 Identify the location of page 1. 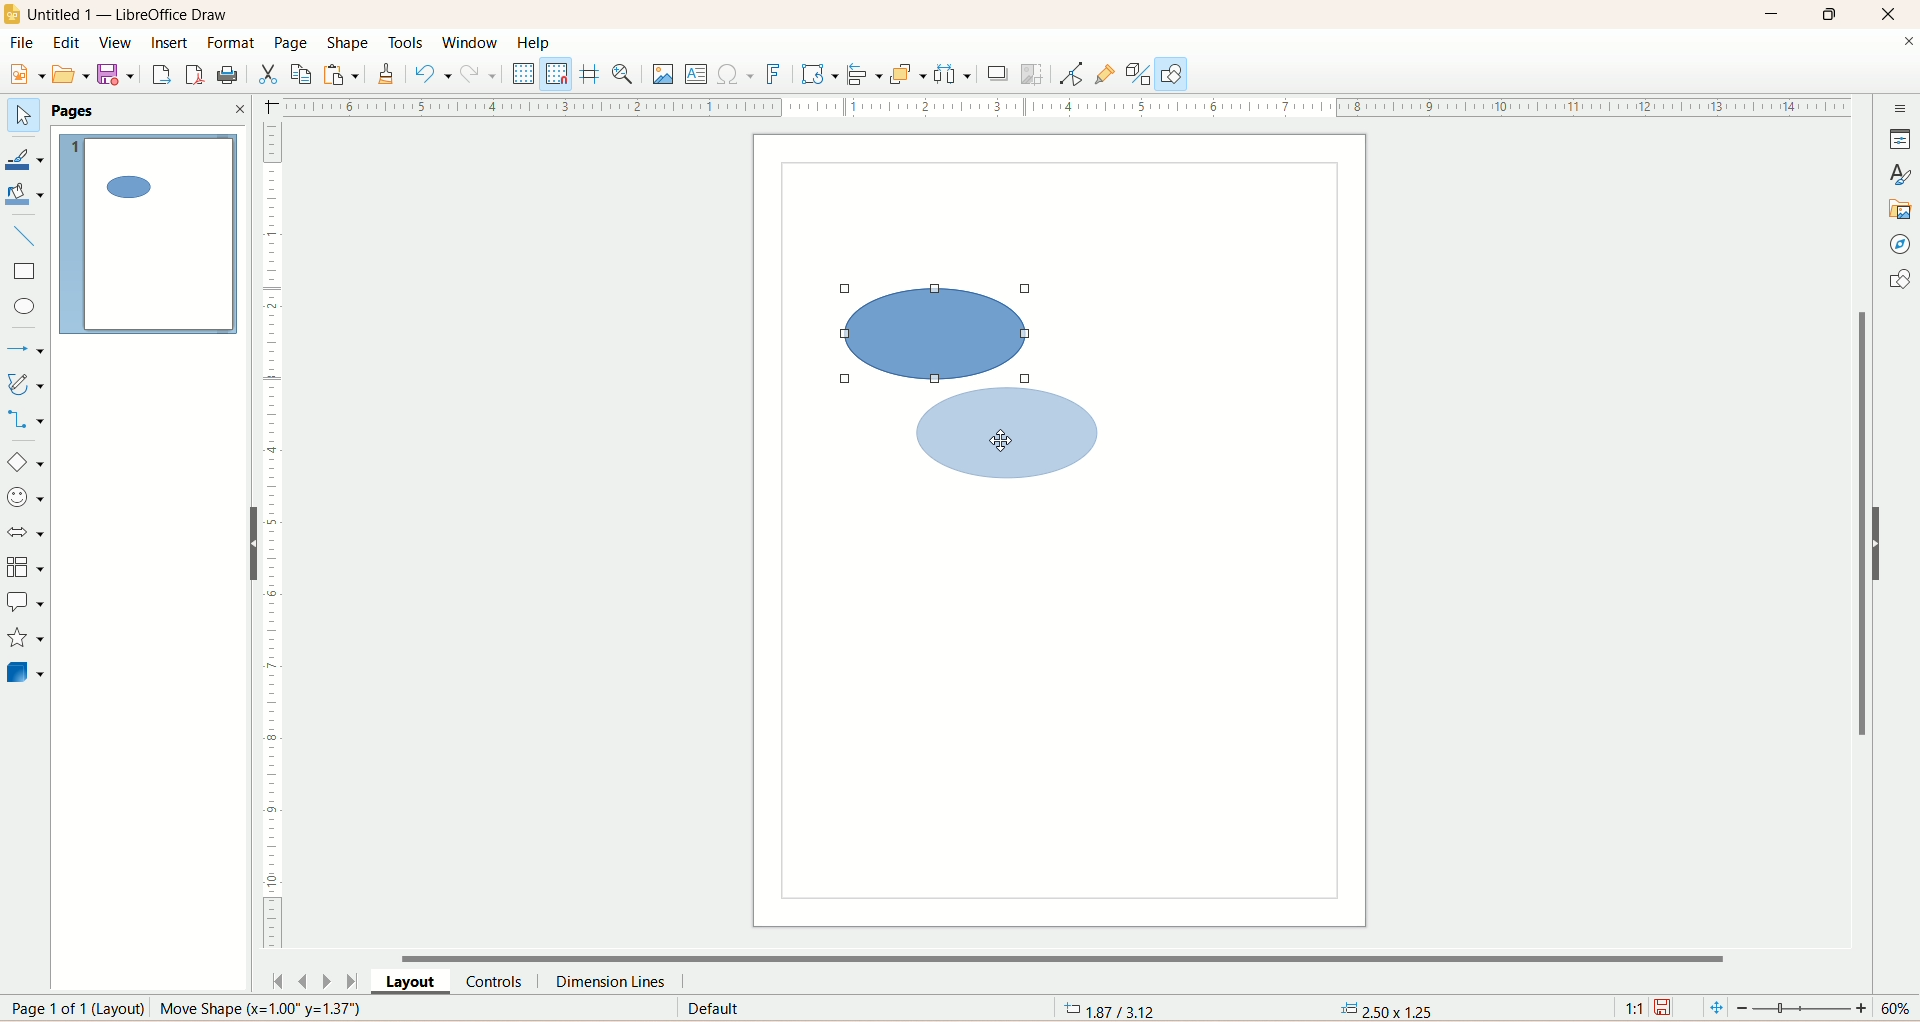
(148, 232).